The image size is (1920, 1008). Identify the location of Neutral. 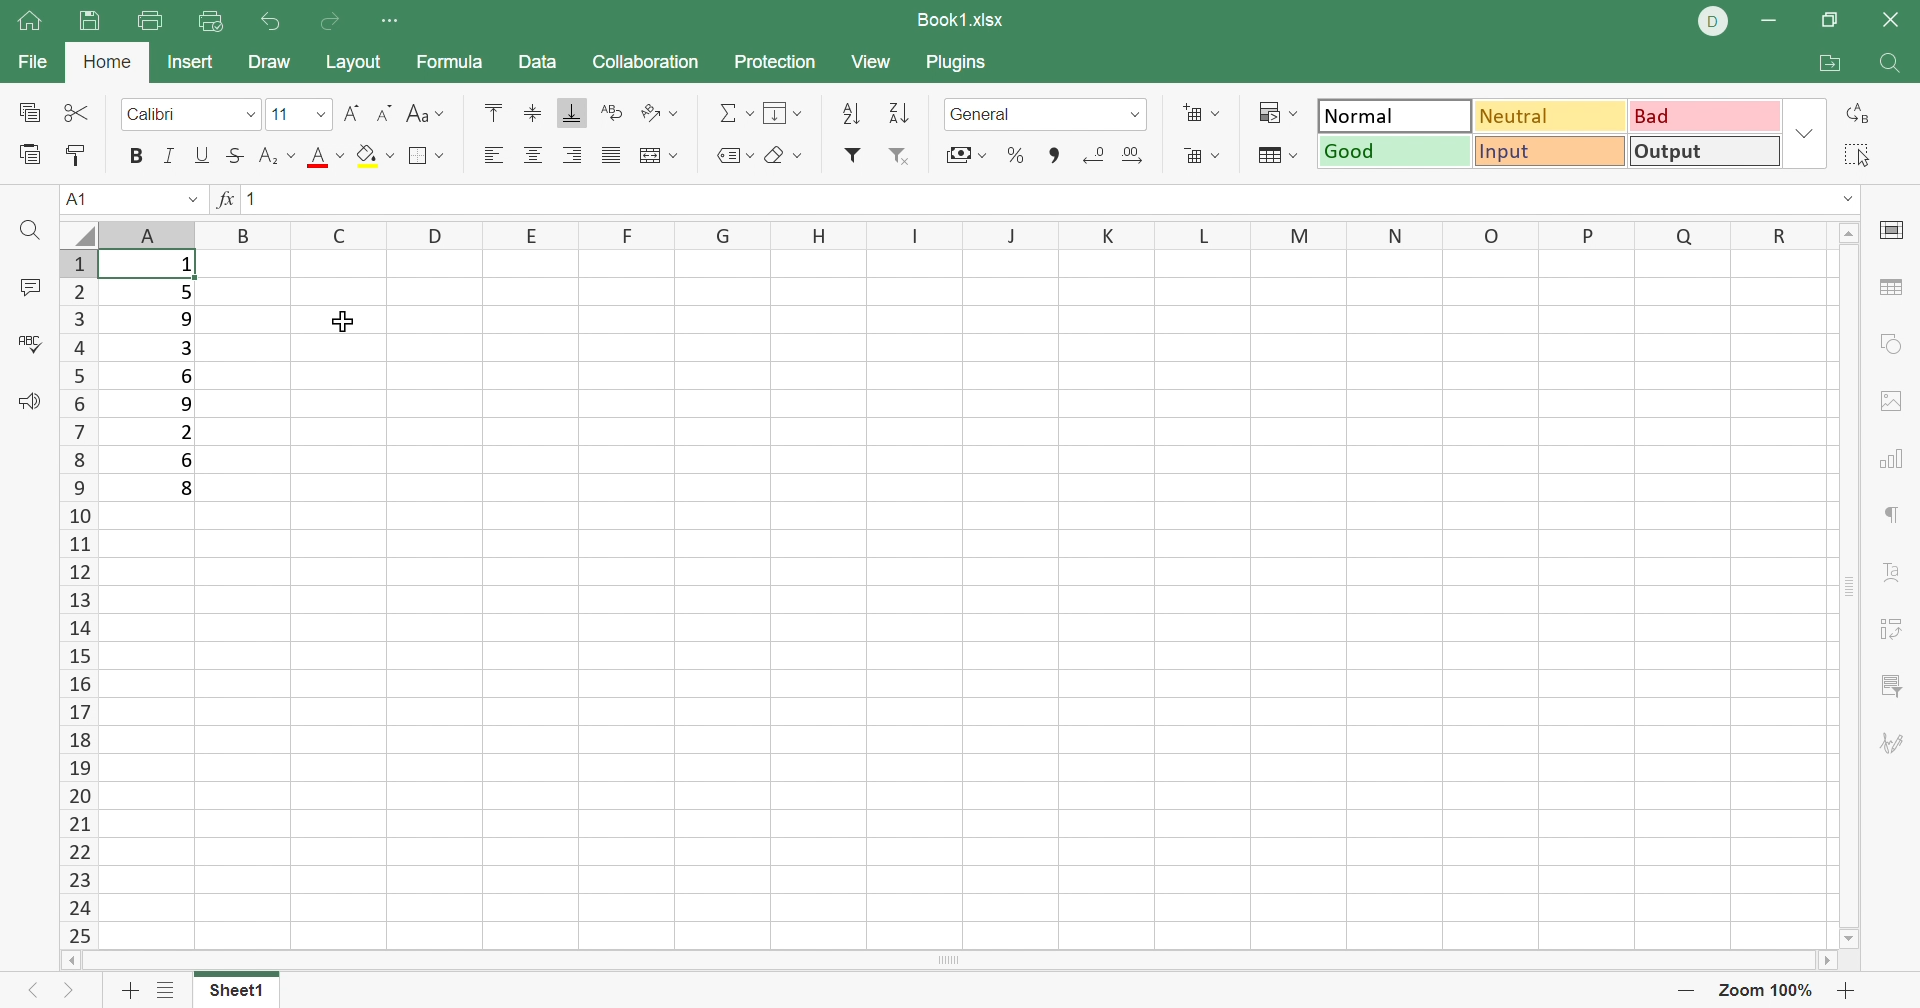
(1552, 117).